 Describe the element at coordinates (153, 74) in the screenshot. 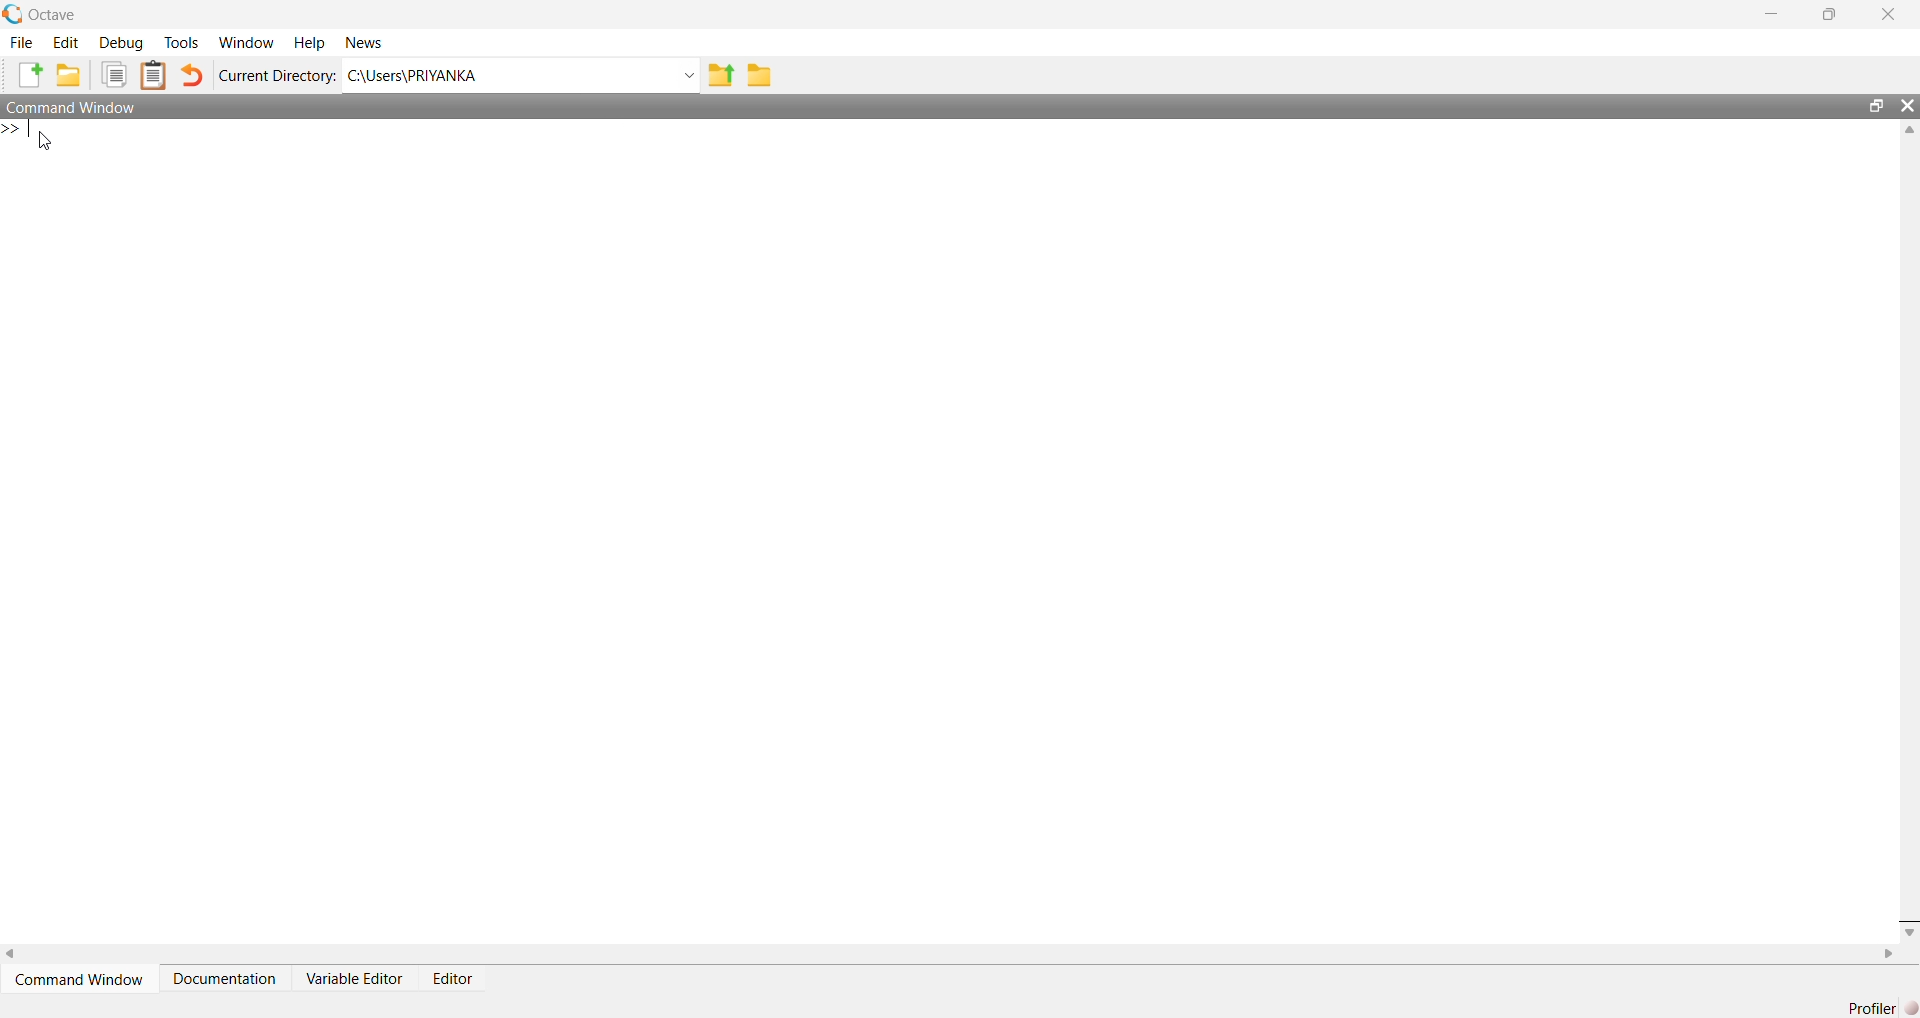

I see `clip board` at that location.